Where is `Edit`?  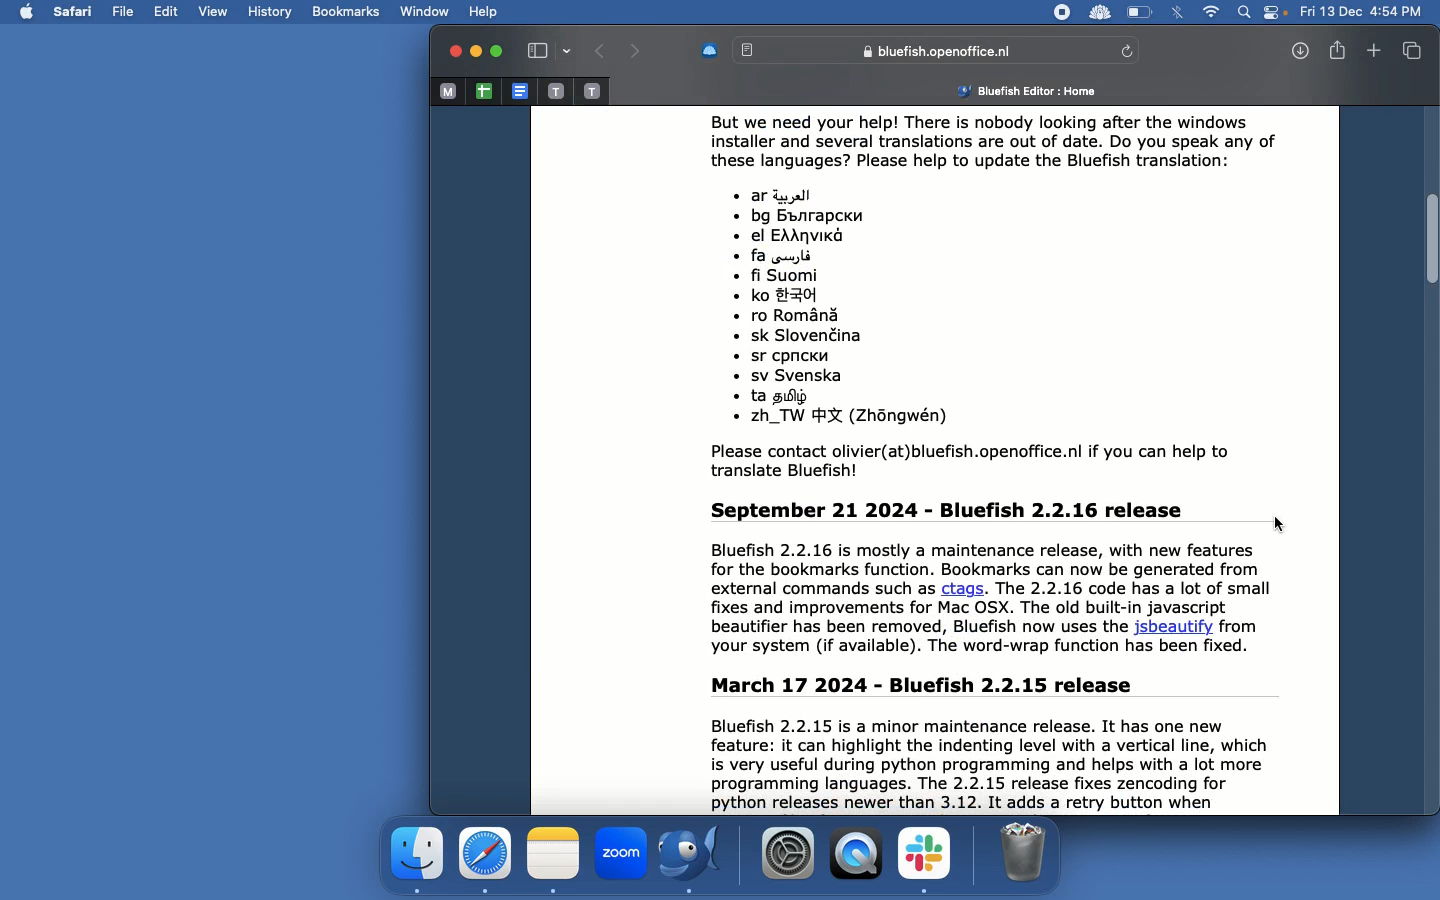 Edit is located at coordinates (170, 12).